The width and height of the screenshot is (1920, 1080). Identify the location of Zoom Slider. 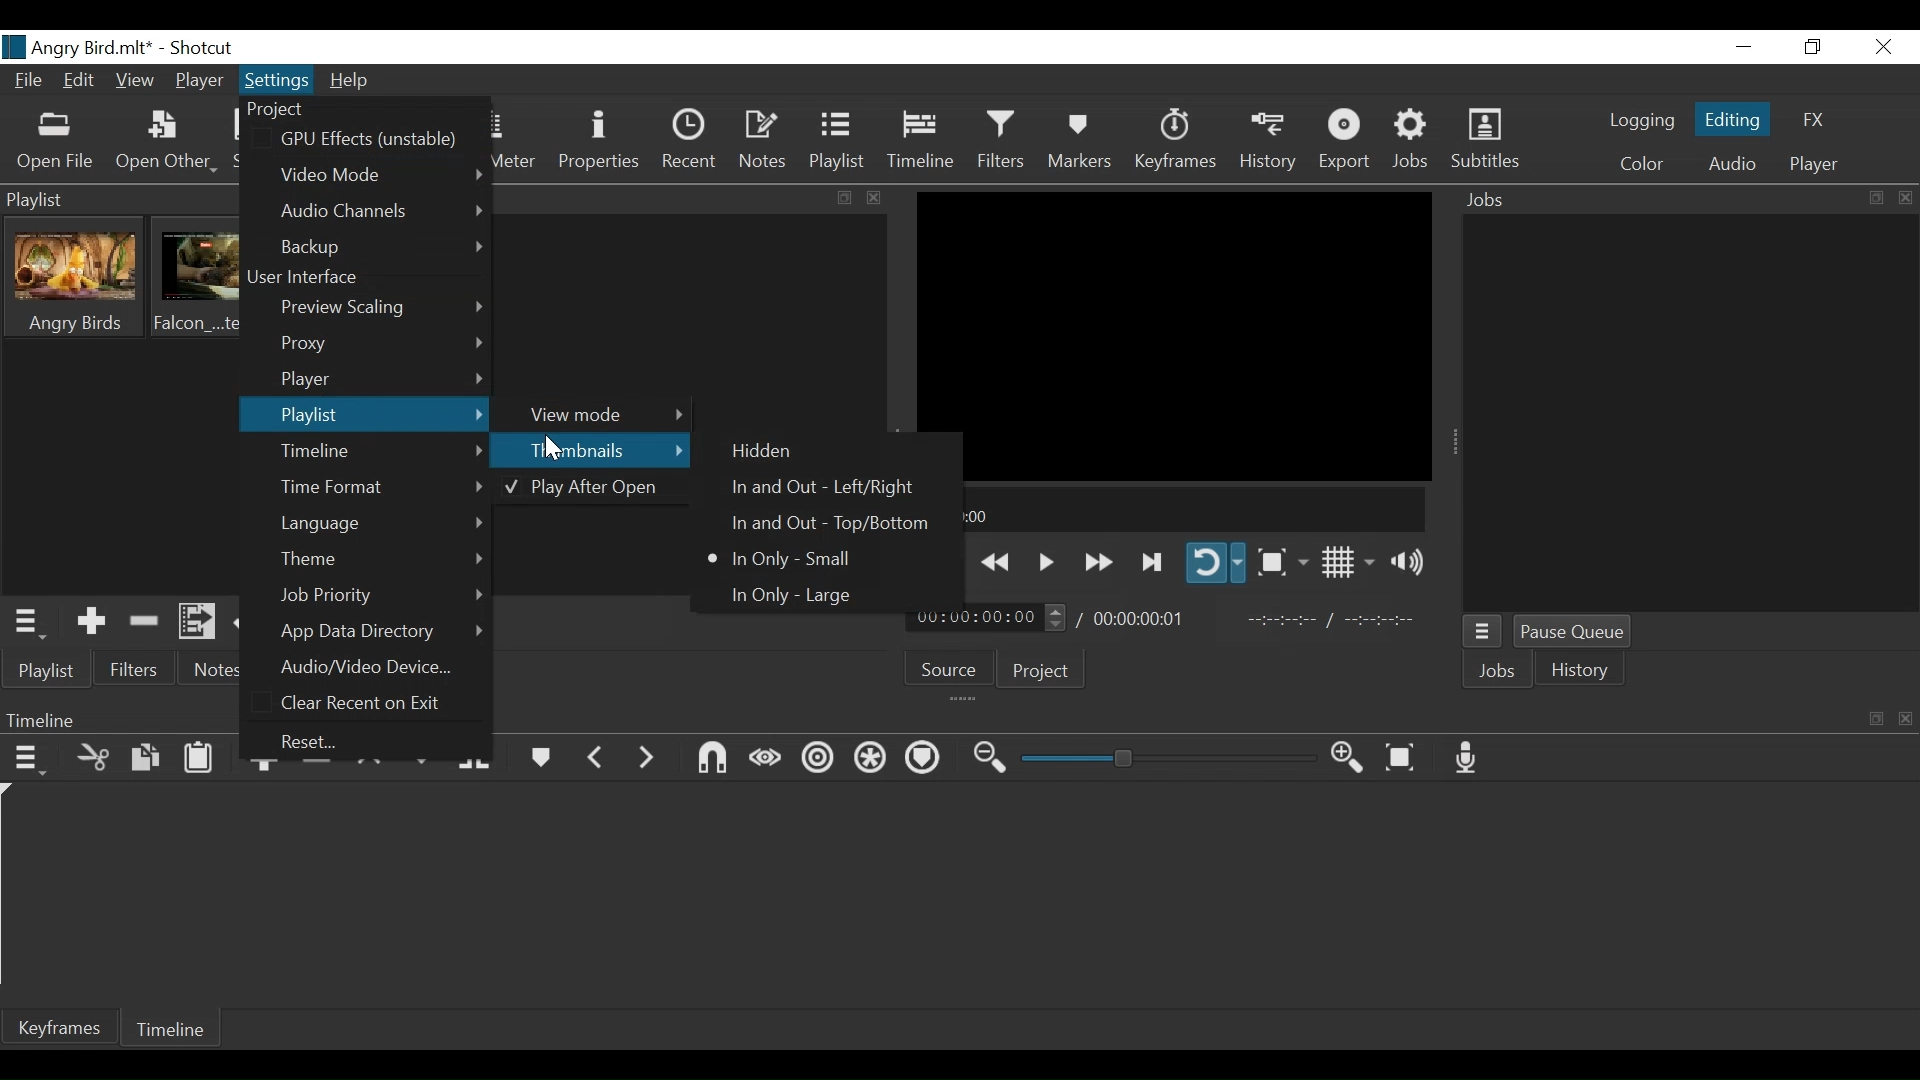
(1167, 758).